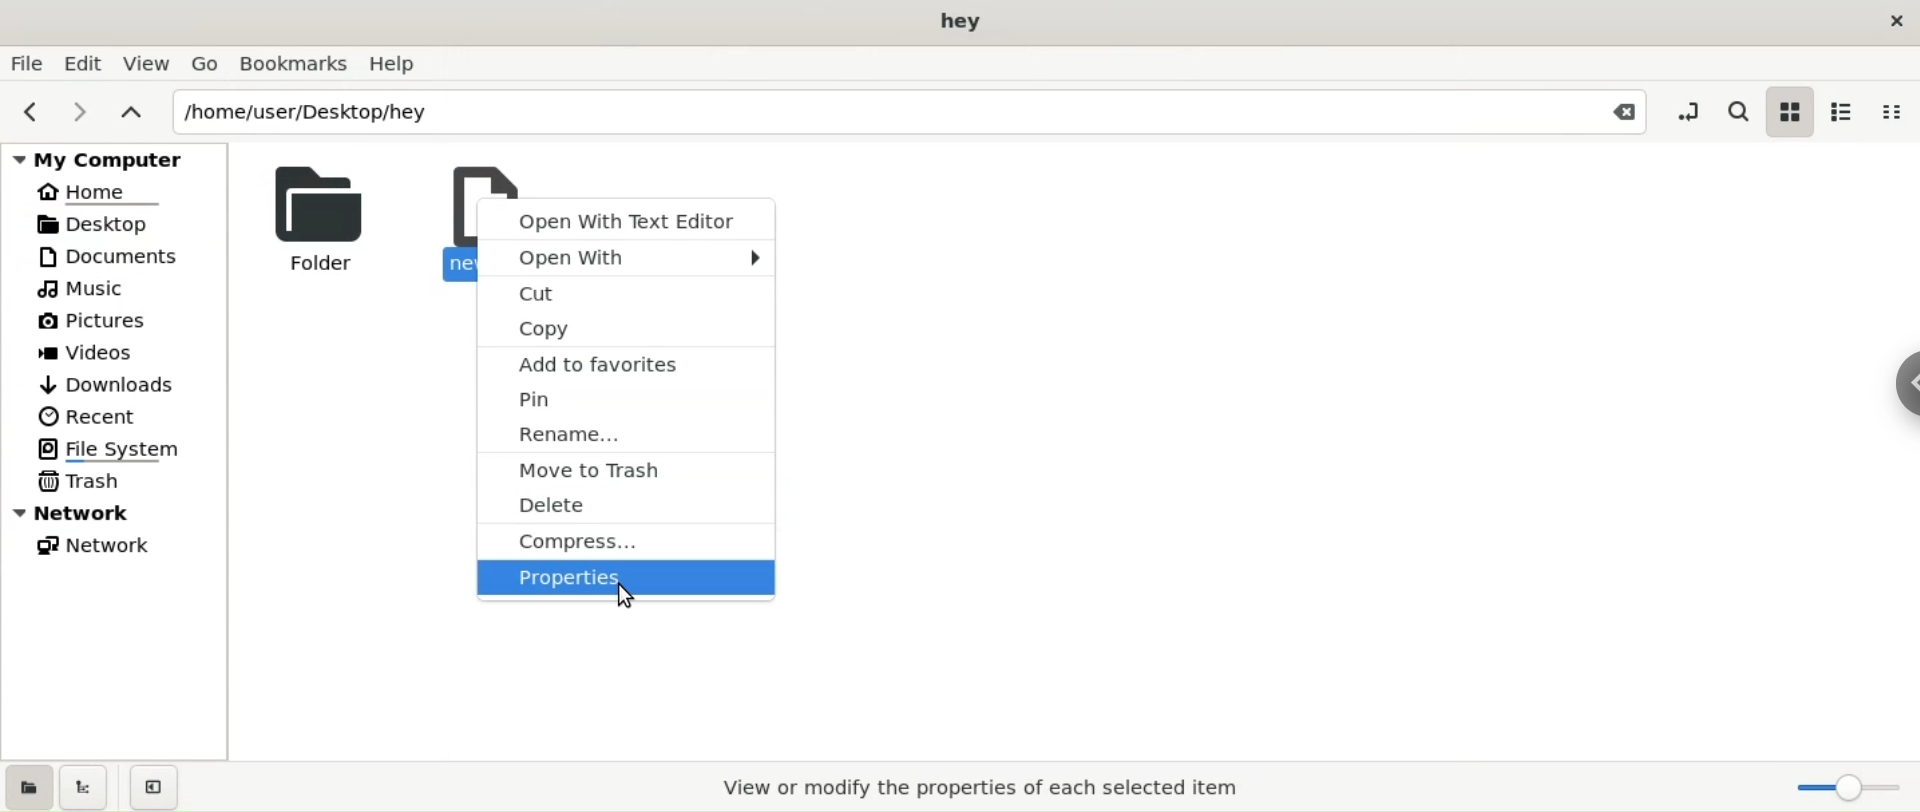  What do you see at coordinates (1743, 109) in the screenshot?
I see `search` at bounding box center [1743, 109].